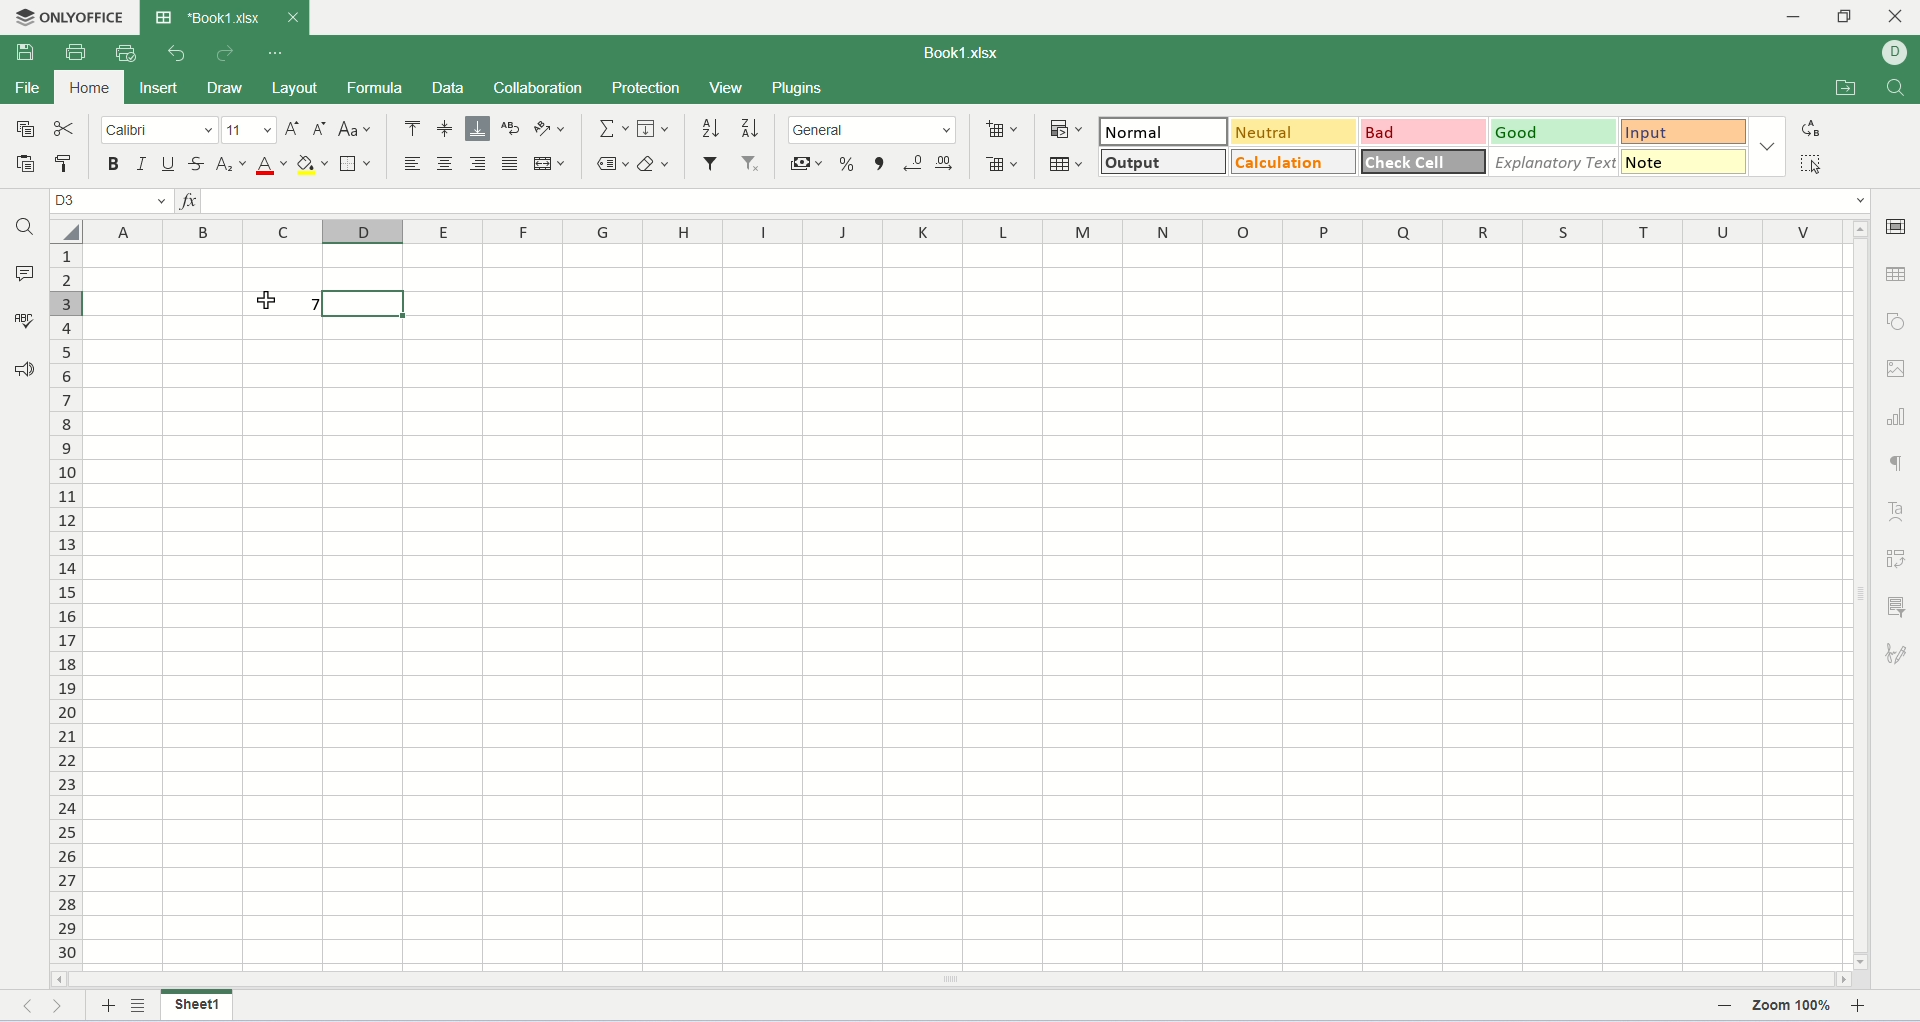 The image size is (1920, 1022). I want to click on print, so click(75, 53).